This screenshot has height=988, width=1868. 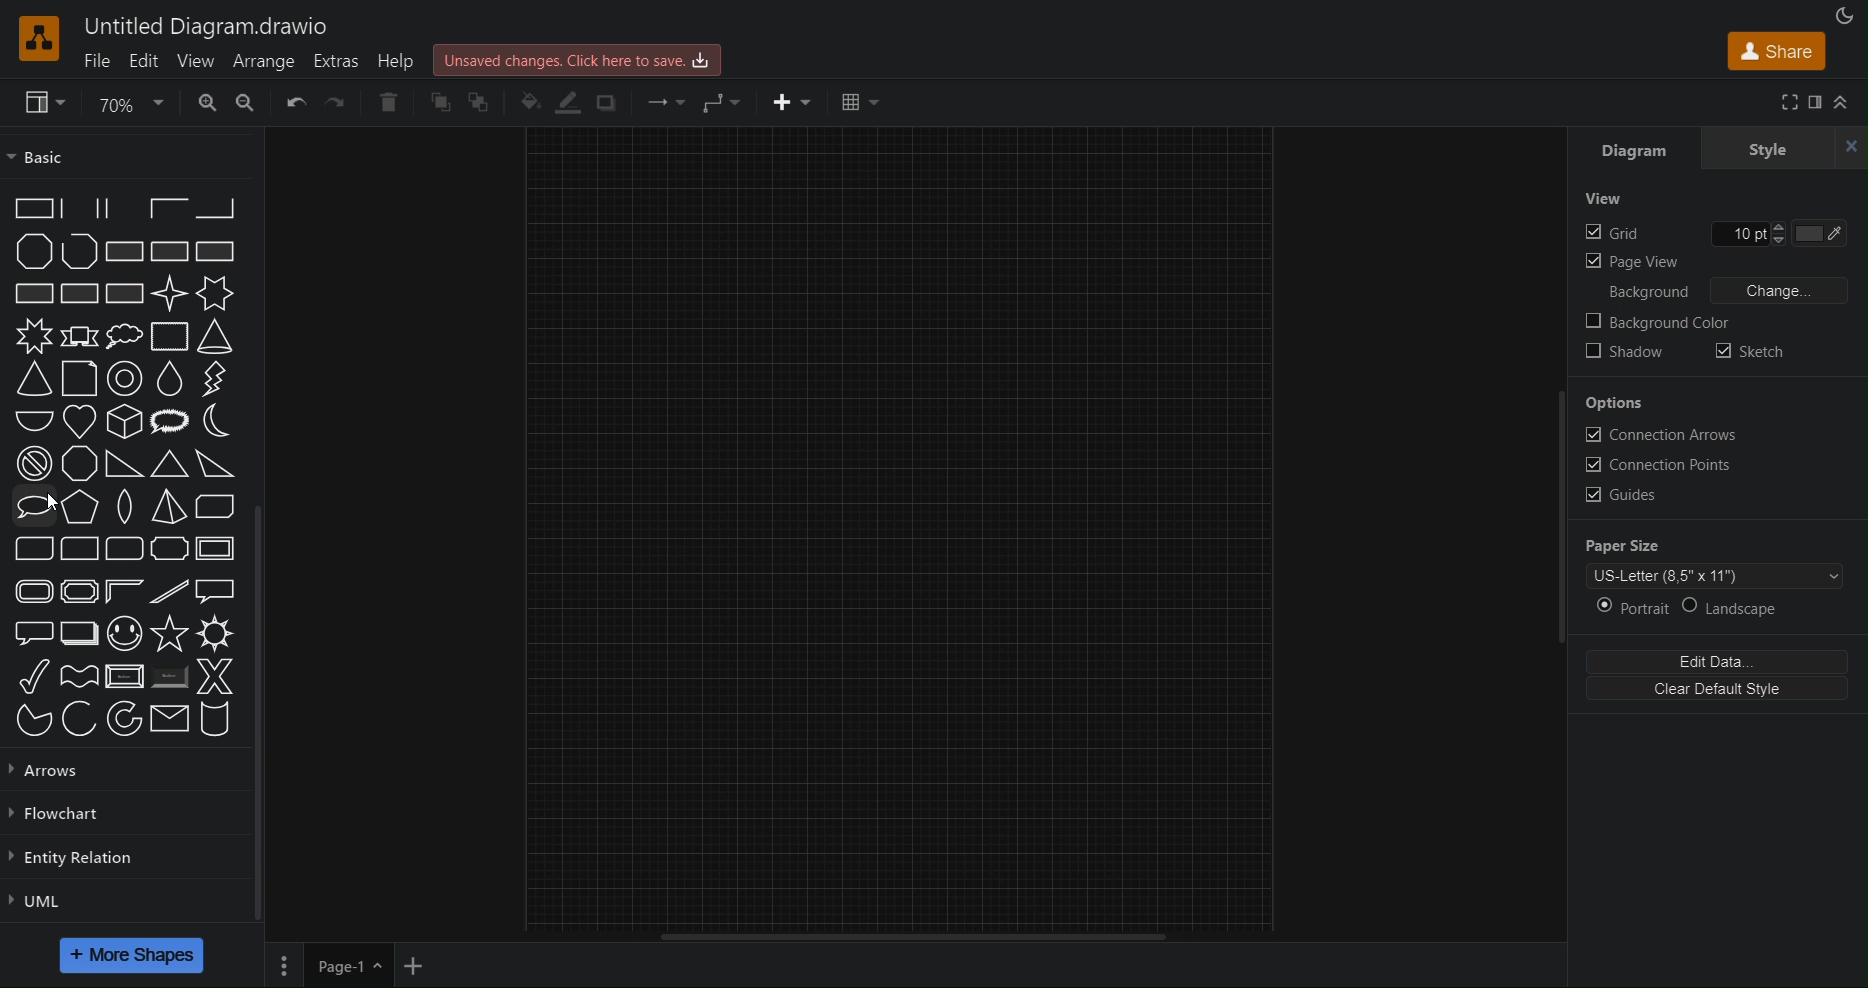 What do you see at coordinates (1663, 435) in the screenshot?
I see `Connection Arrows` at bounding box center [1663, 435].